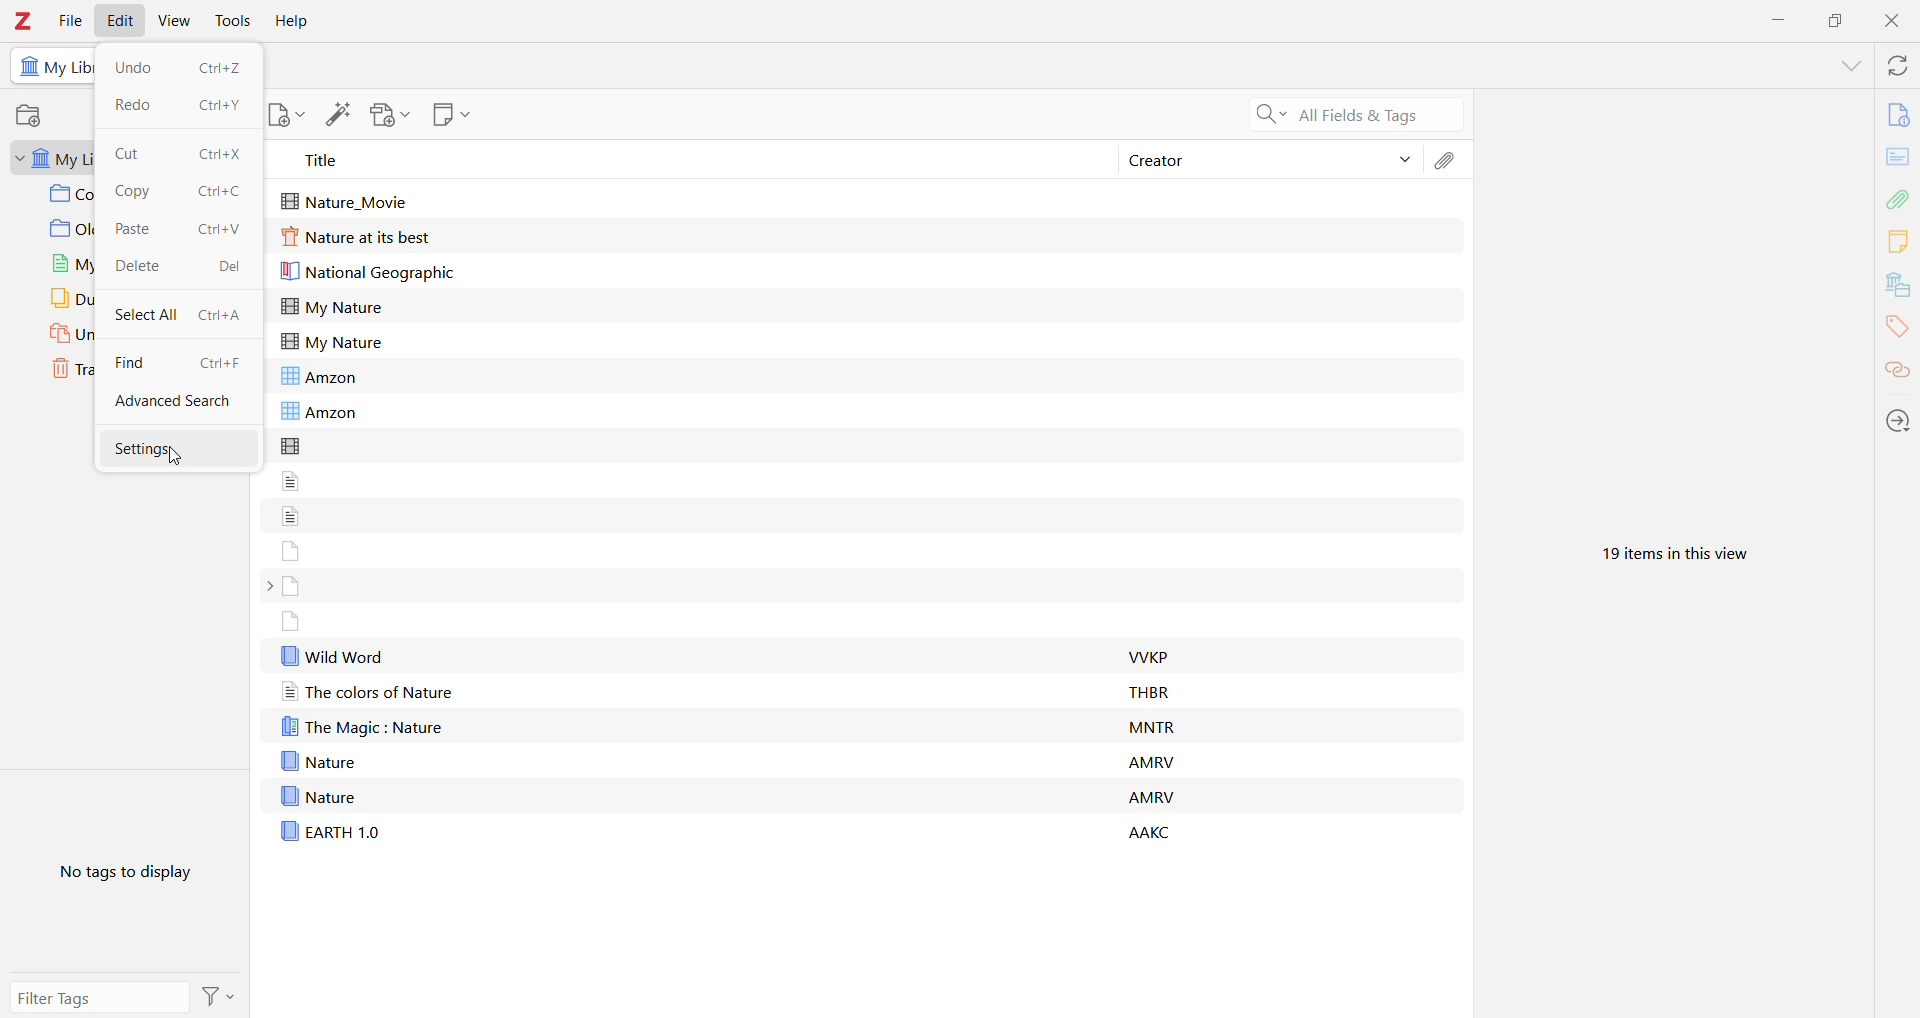  What do you see at coordinates (1832, 21) in the screenshot?
I see `Restore Down` at bounding box center [1832, 21].